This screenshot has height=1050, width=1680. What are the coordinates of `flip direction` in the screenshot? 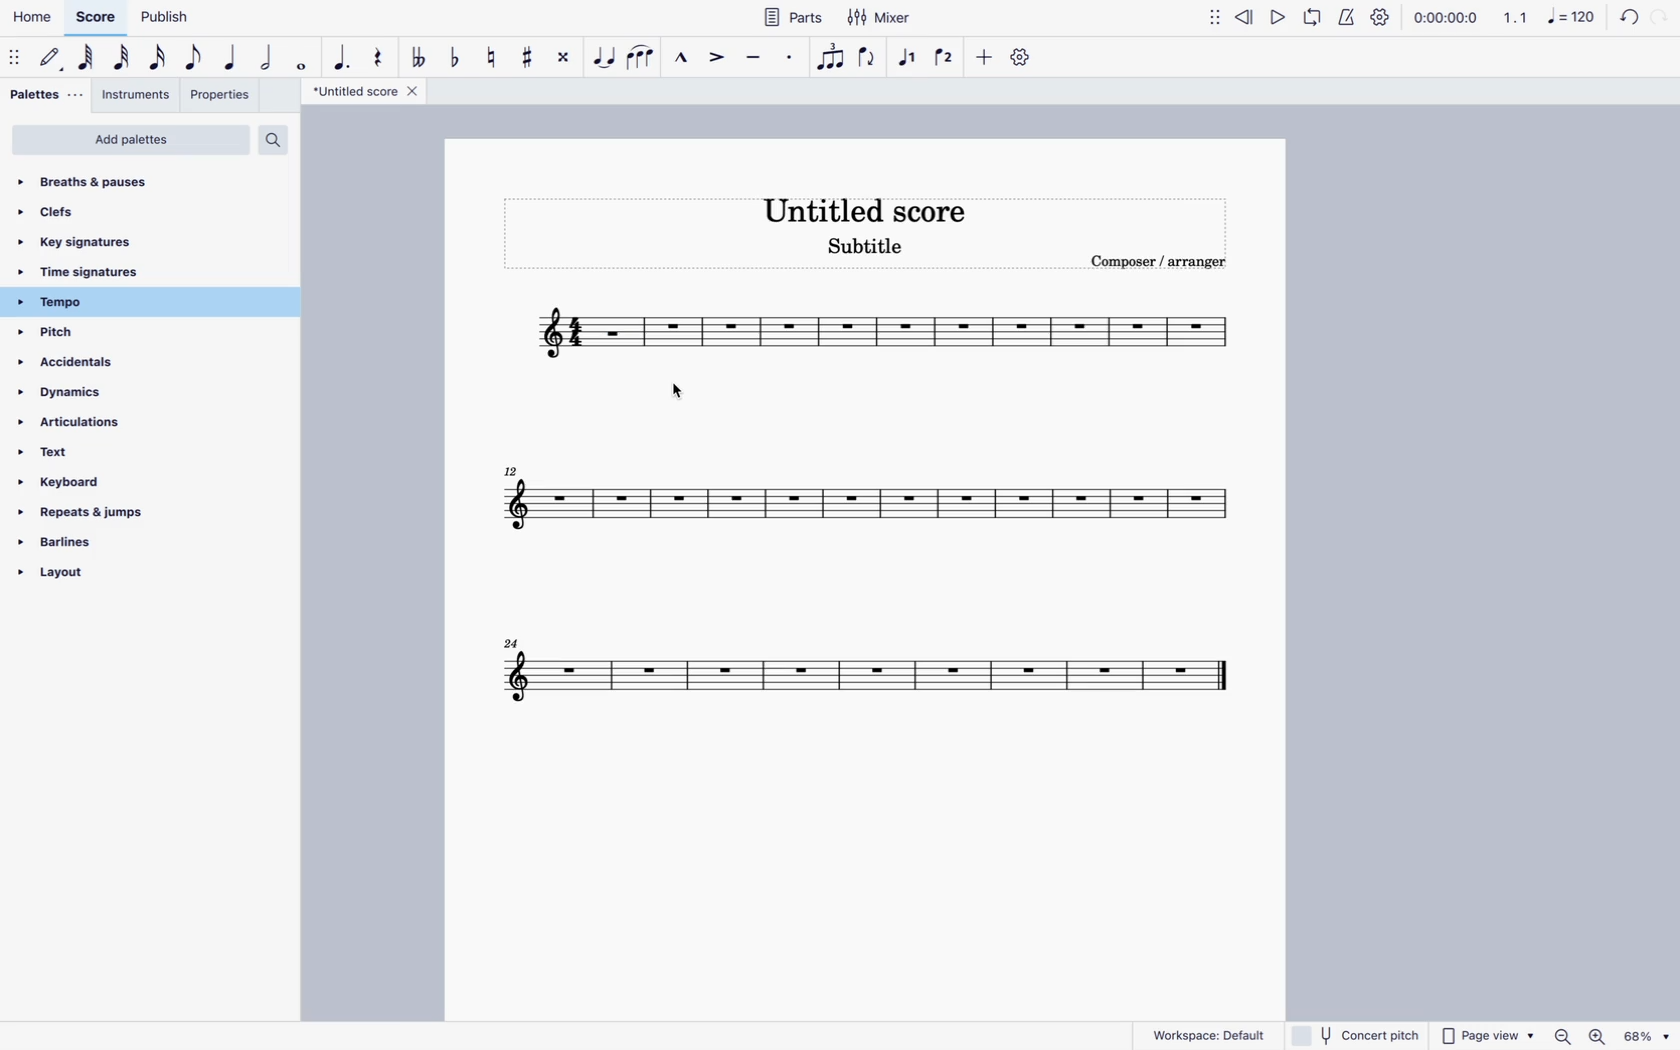 It's located at (868, 56).